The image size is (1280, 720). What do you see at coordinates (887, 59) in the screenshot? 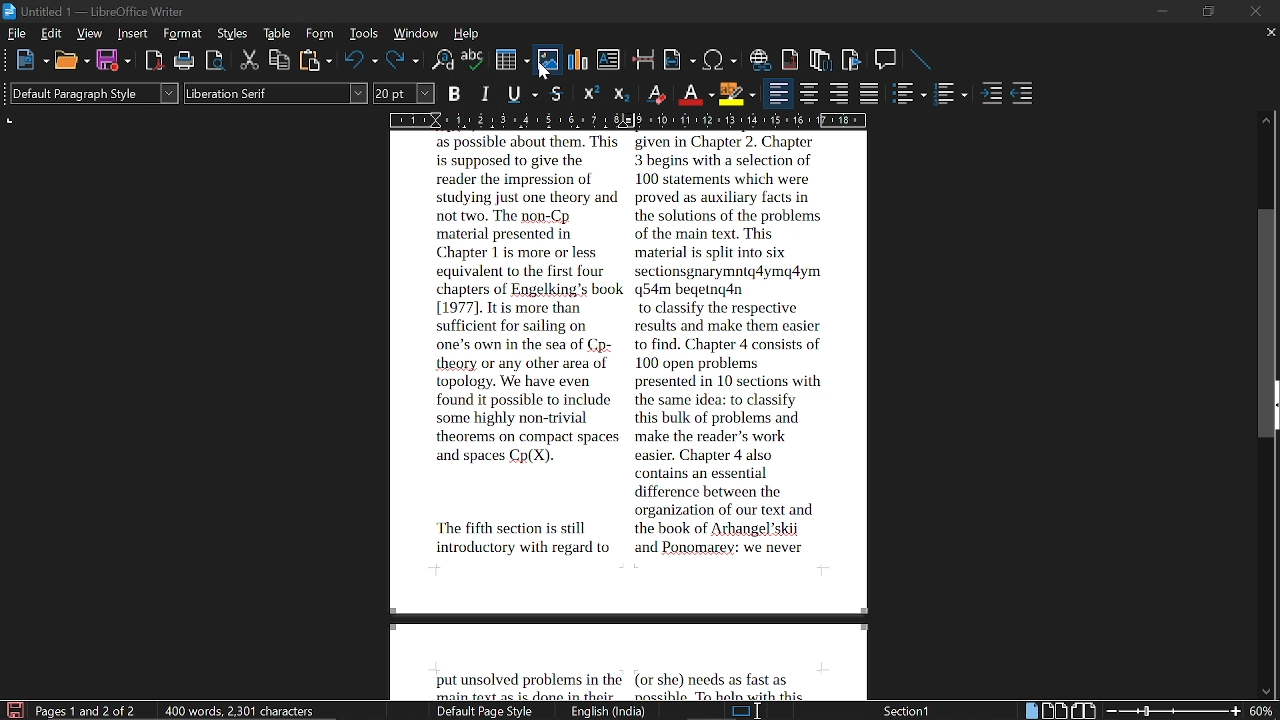
I see `insert comment` at bounding box center [887, 59].